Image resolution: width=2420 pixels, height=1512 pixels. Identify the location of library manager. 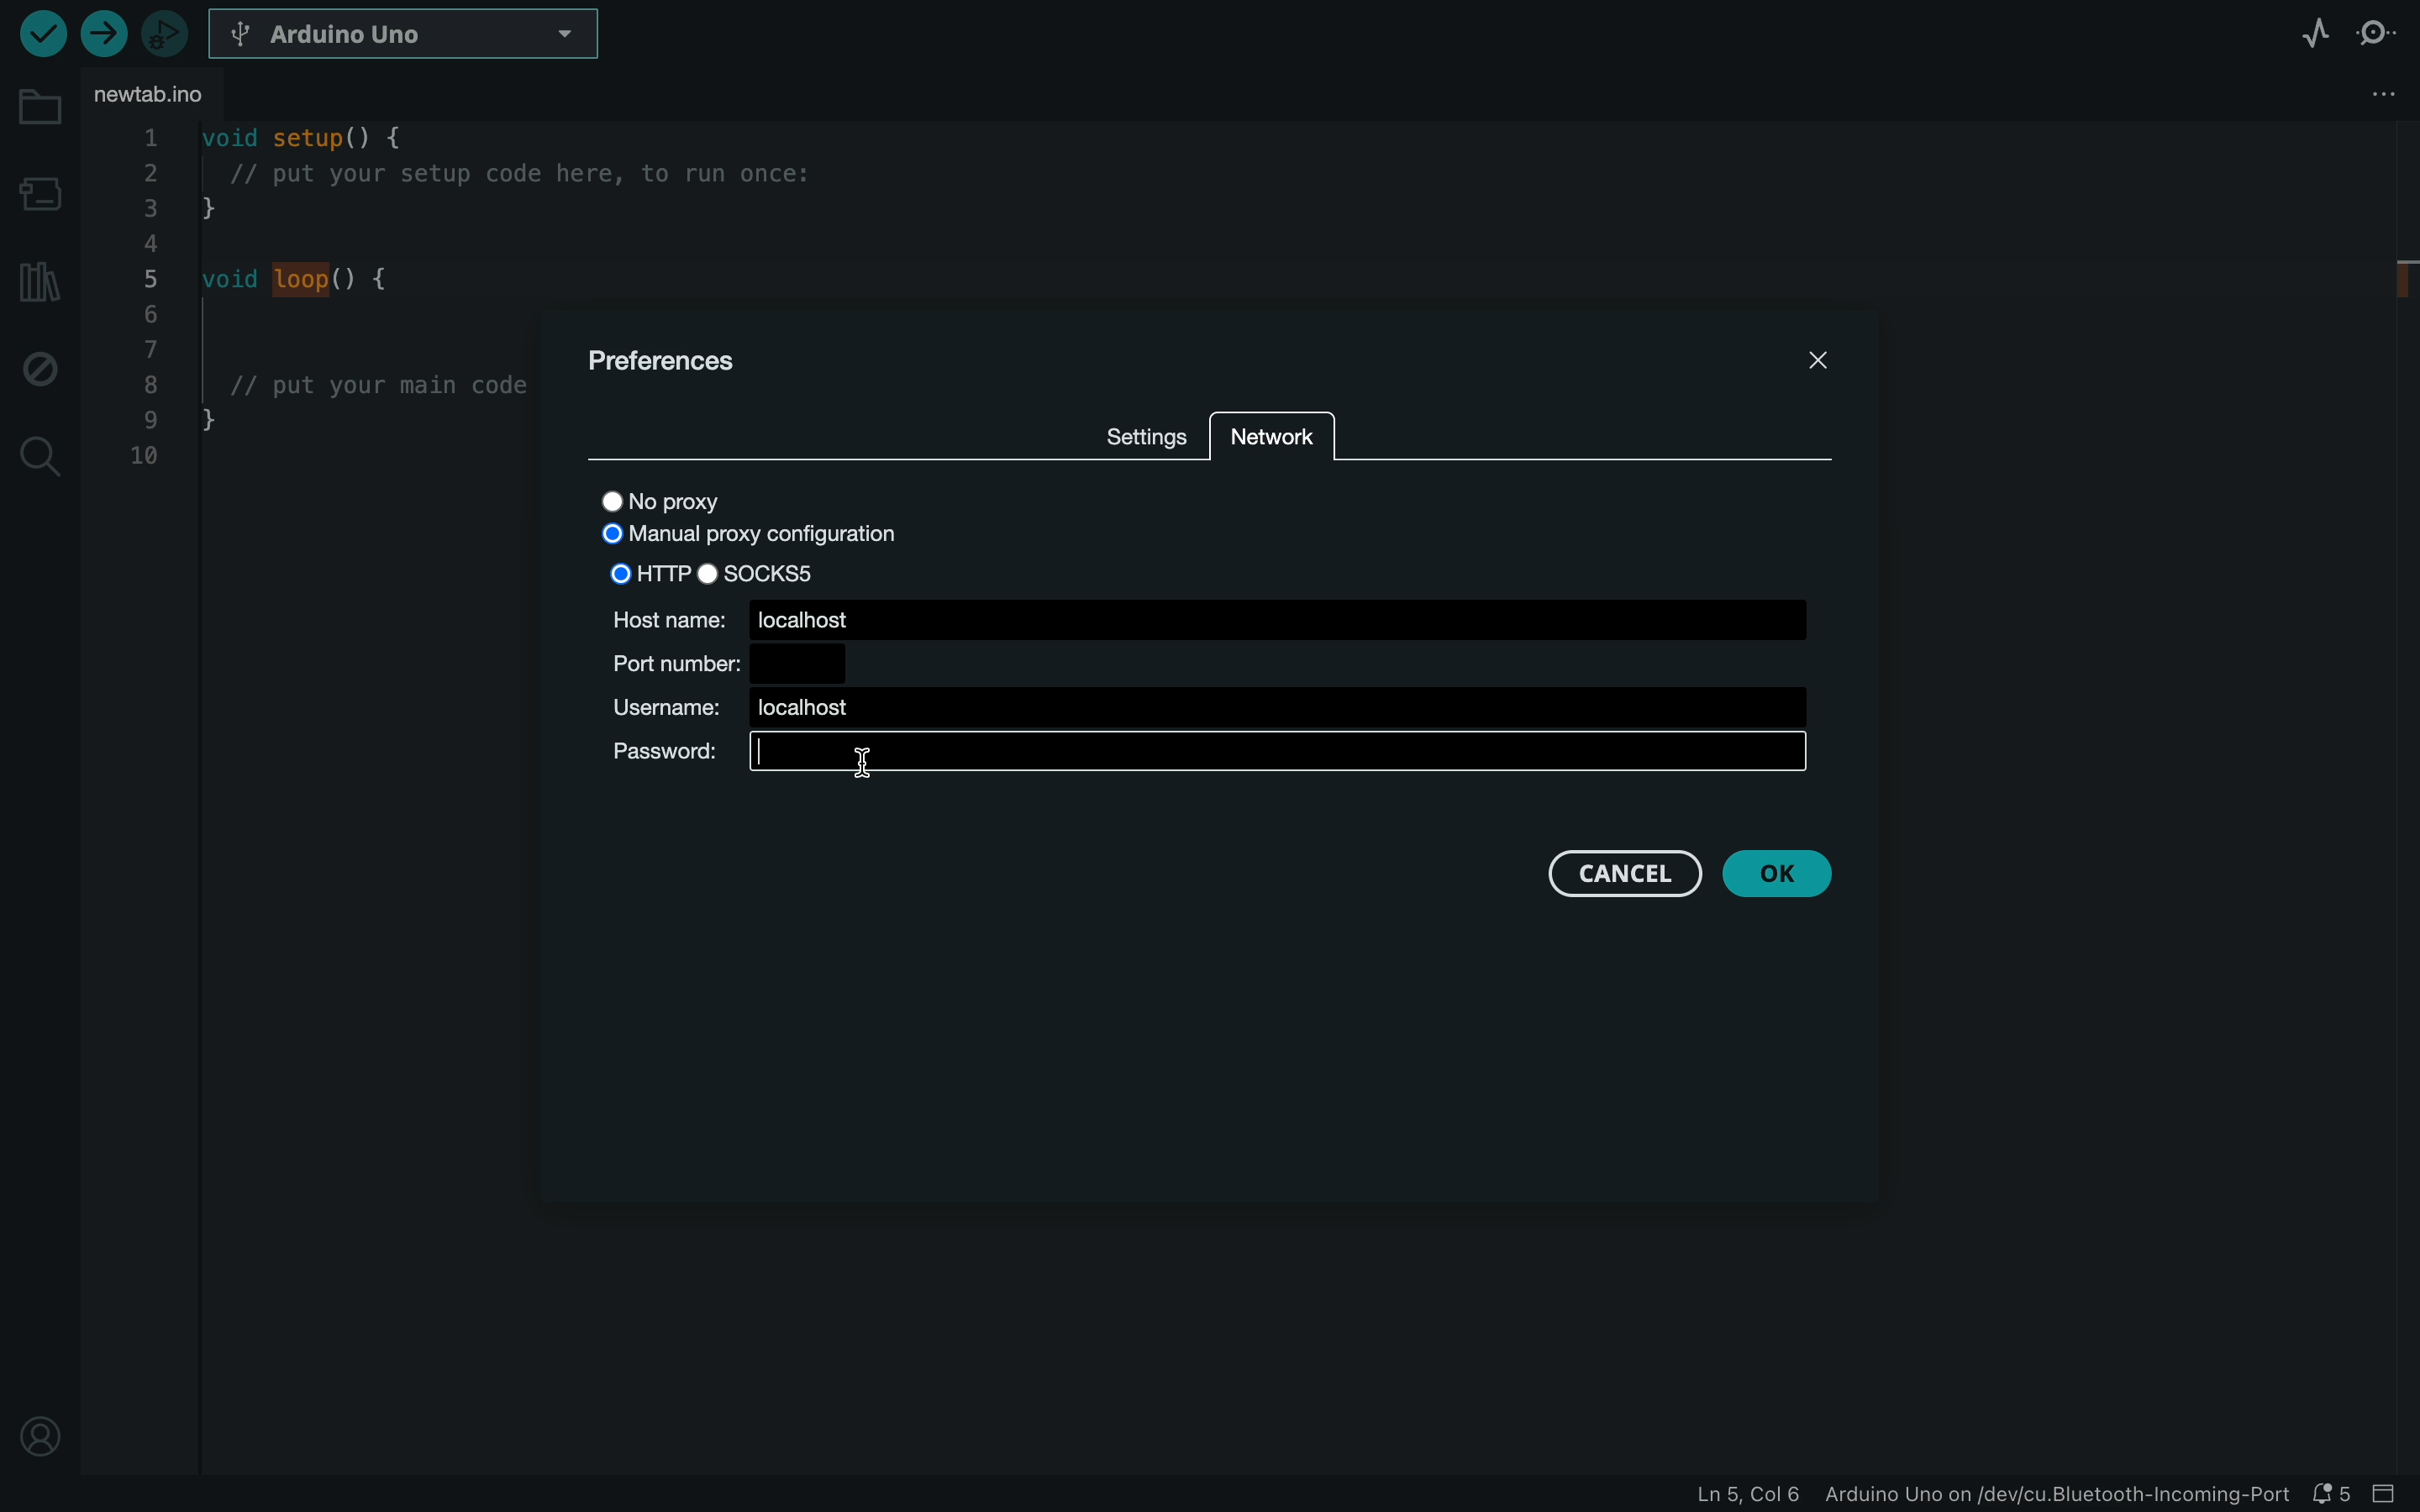
(38, 284).